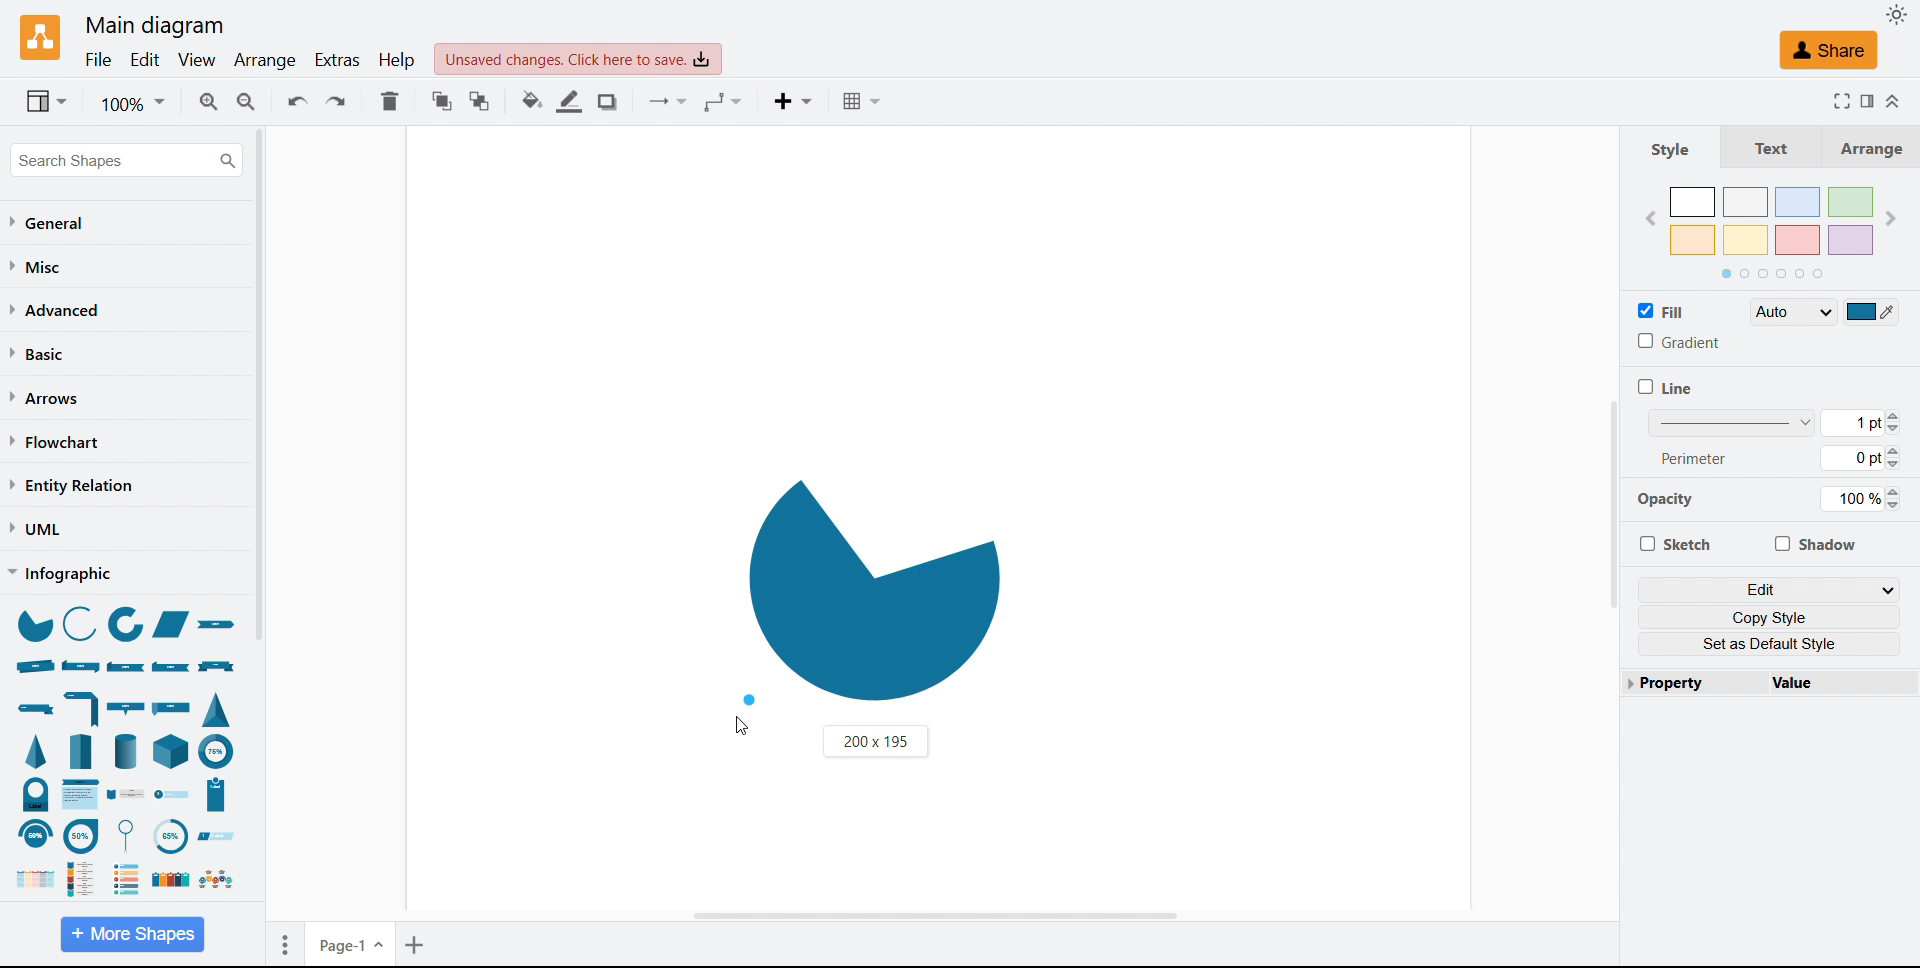 The height and width of the screenshot is (968, 1920). What do you see at coordinates (82, 794) in the screenshot?
I see `chevron list` at bounding box center [82, 794].